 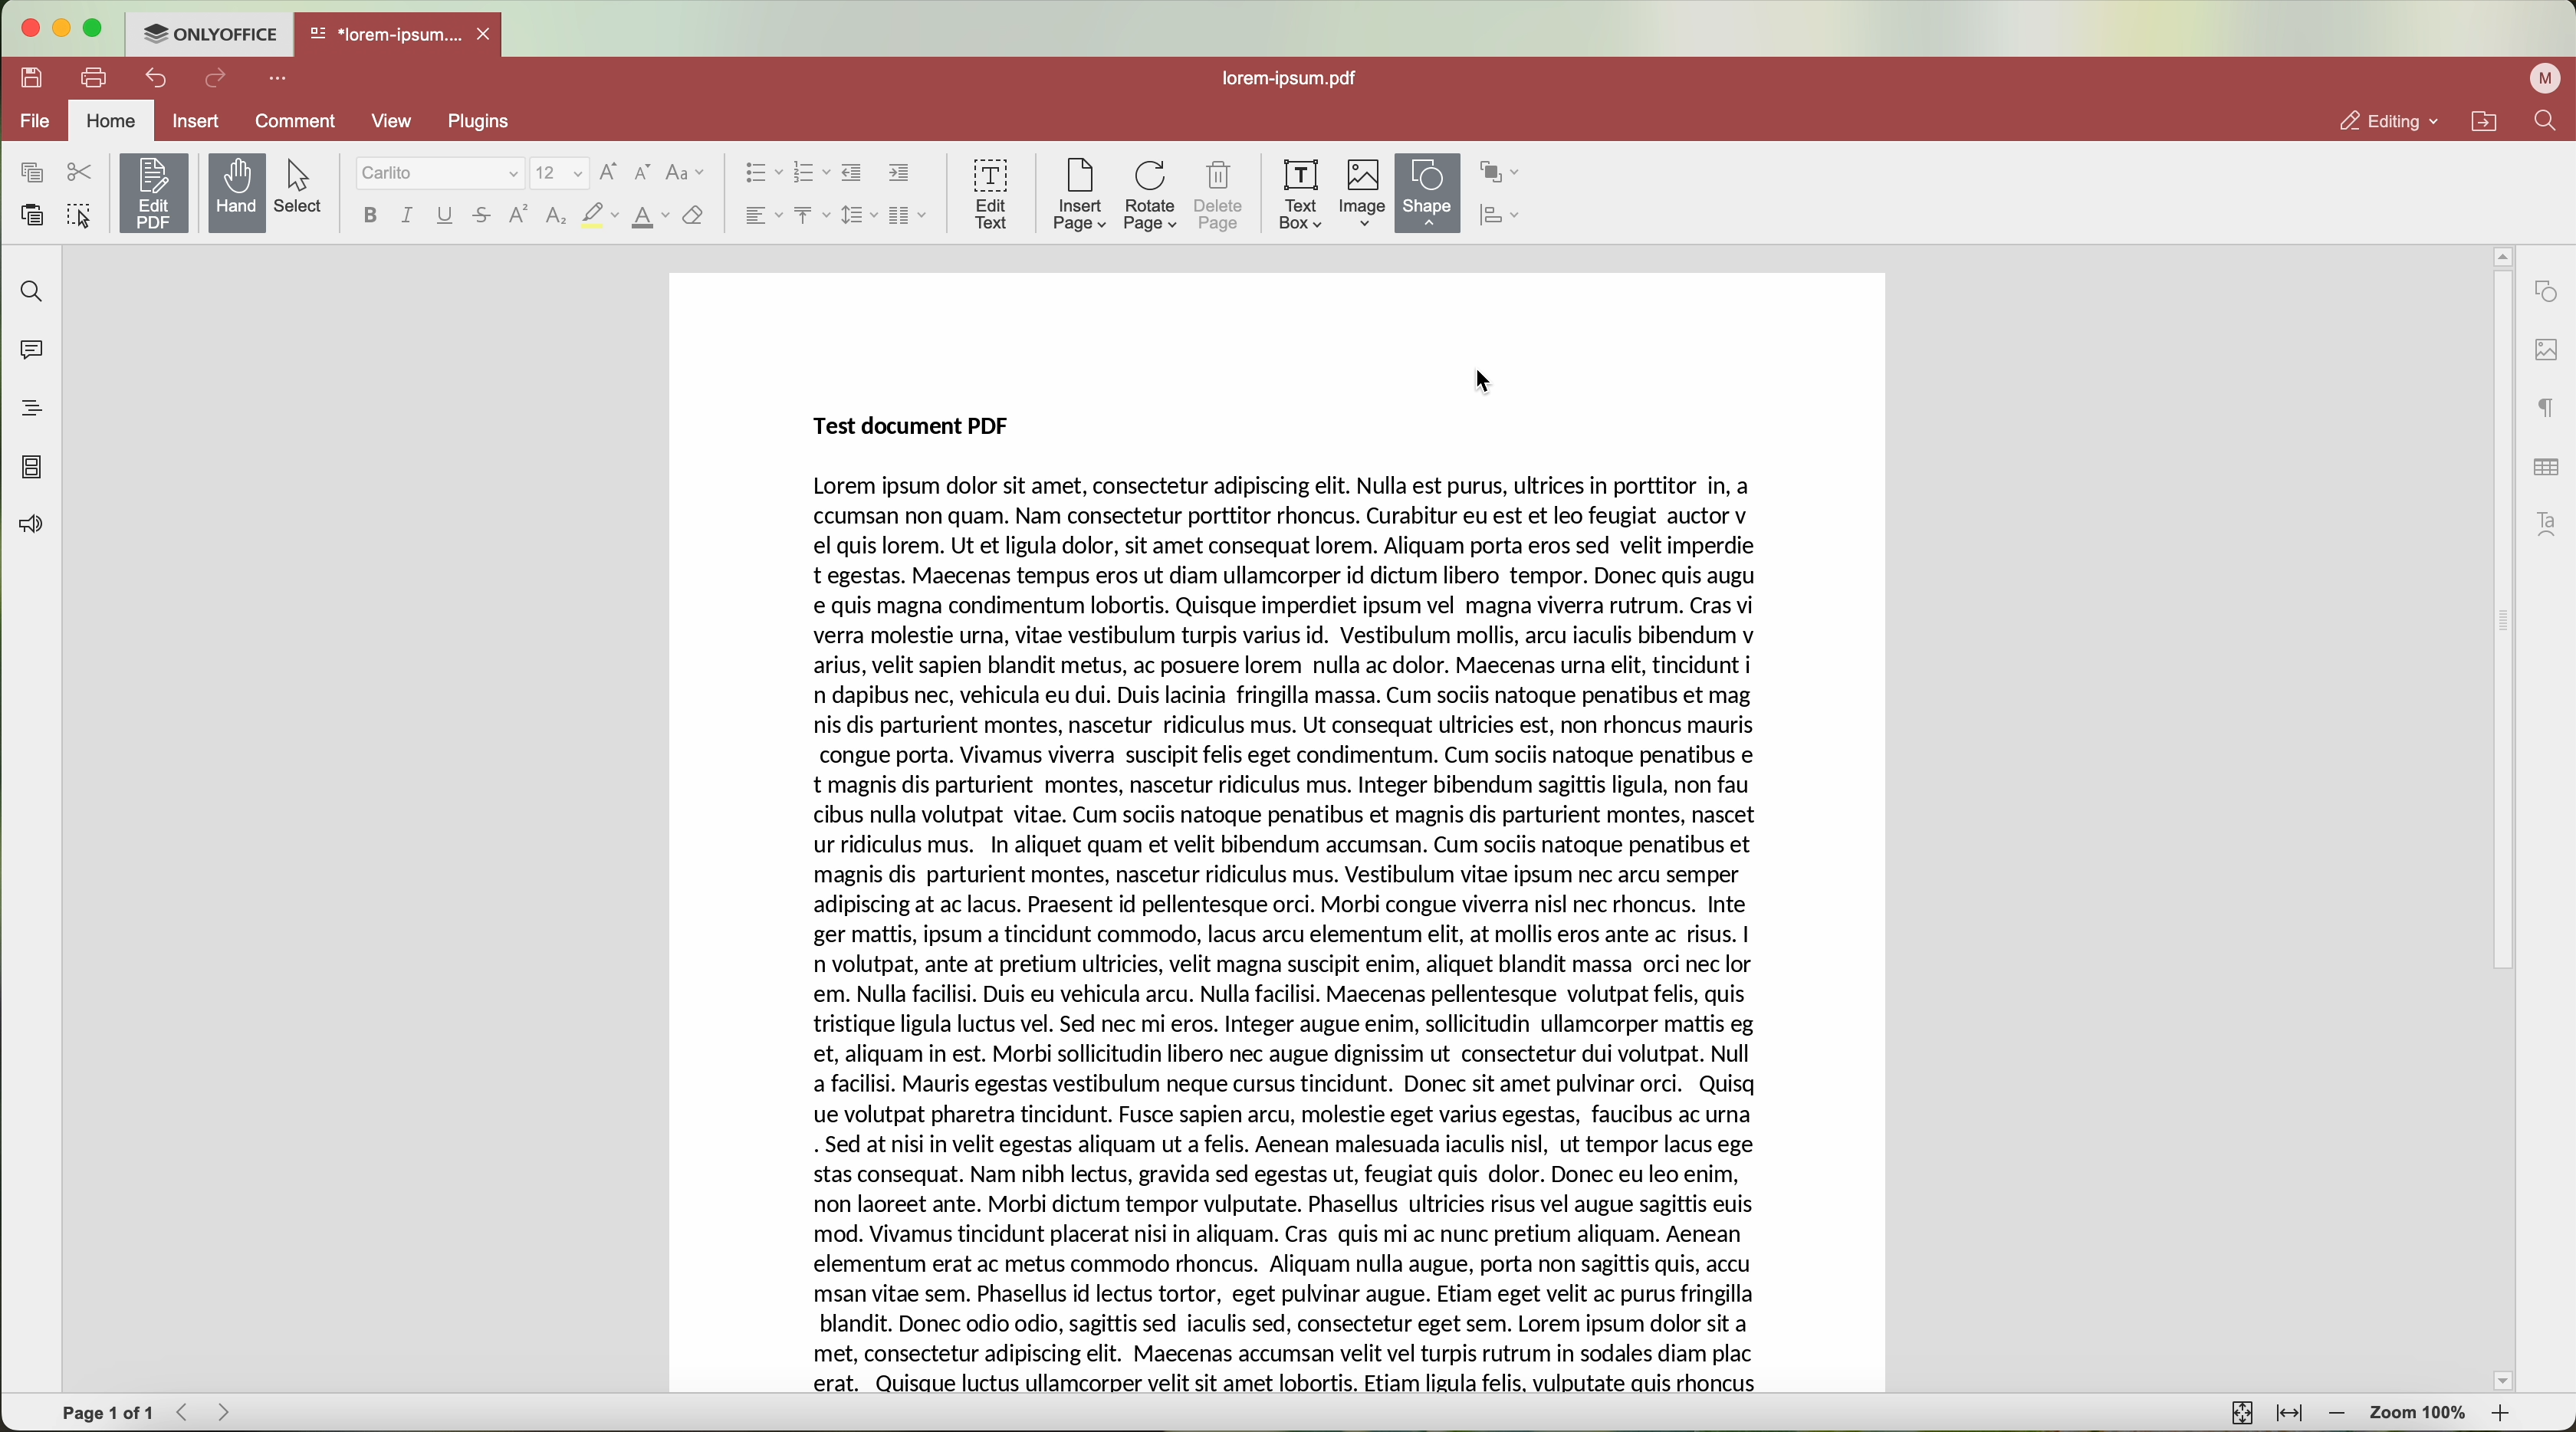 What do you see at coordinates (27, 171) in the screenshot?
I see `copy` at bounding box center [27, 171].